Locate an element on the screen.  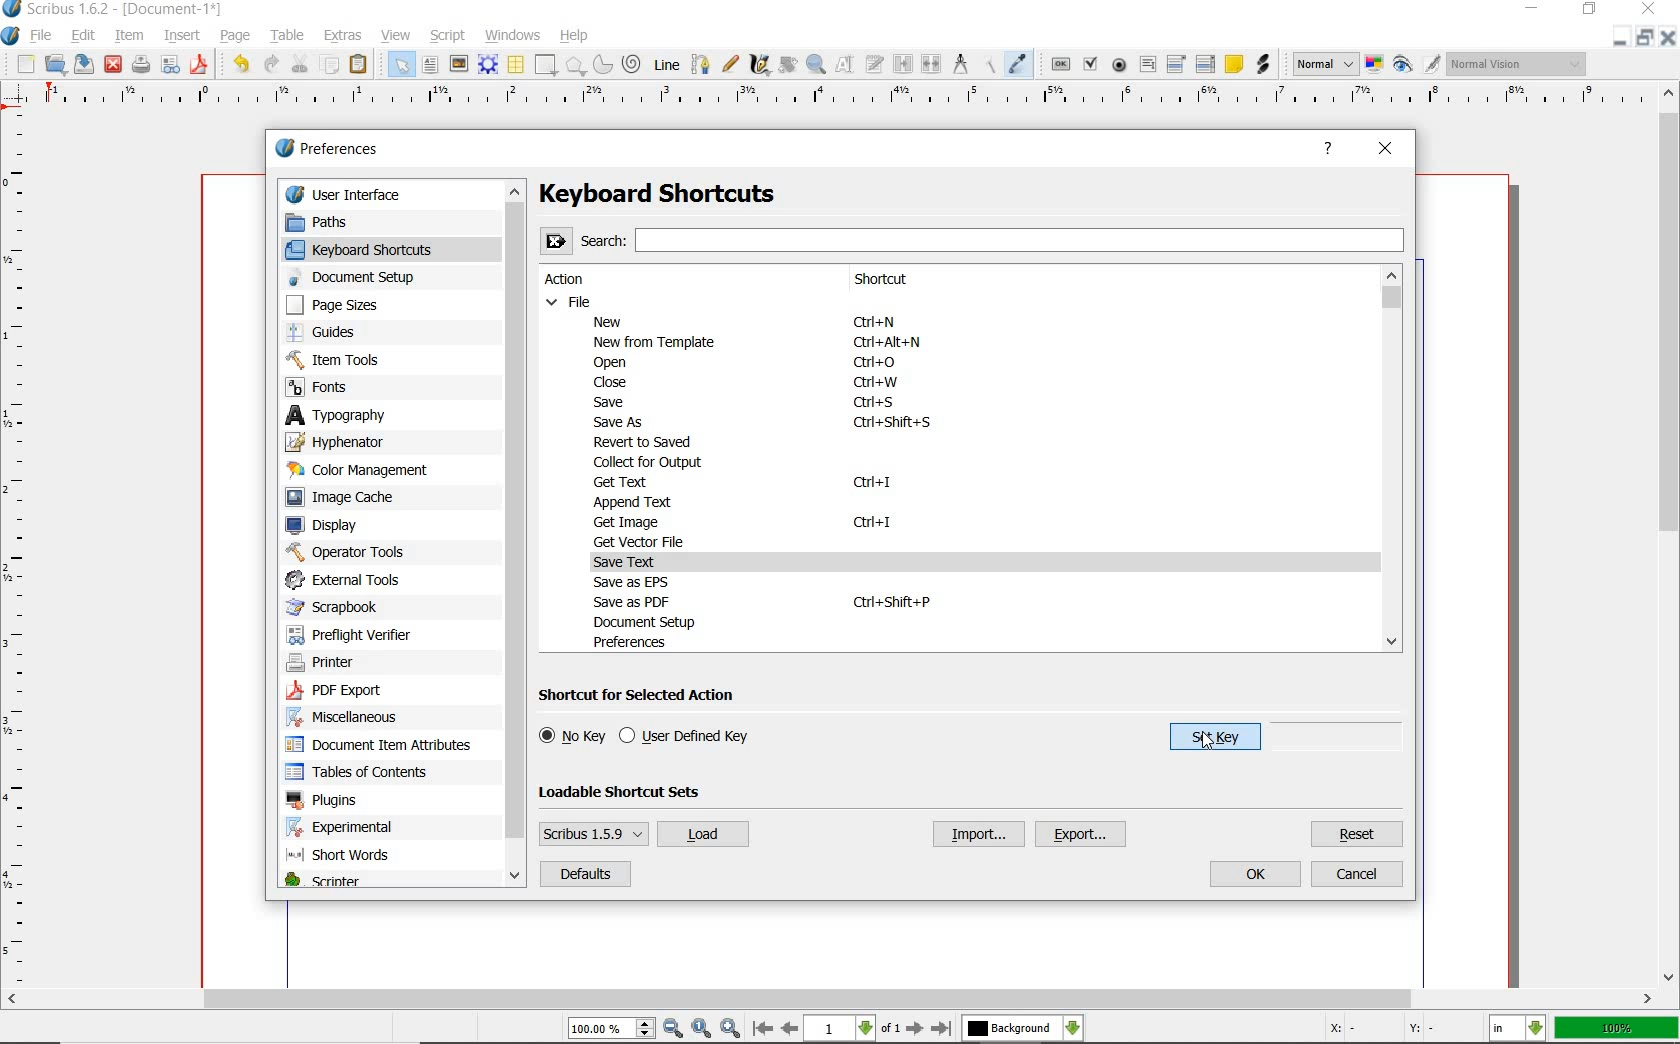
mouse pointer is located at coordinates (1208, 738).